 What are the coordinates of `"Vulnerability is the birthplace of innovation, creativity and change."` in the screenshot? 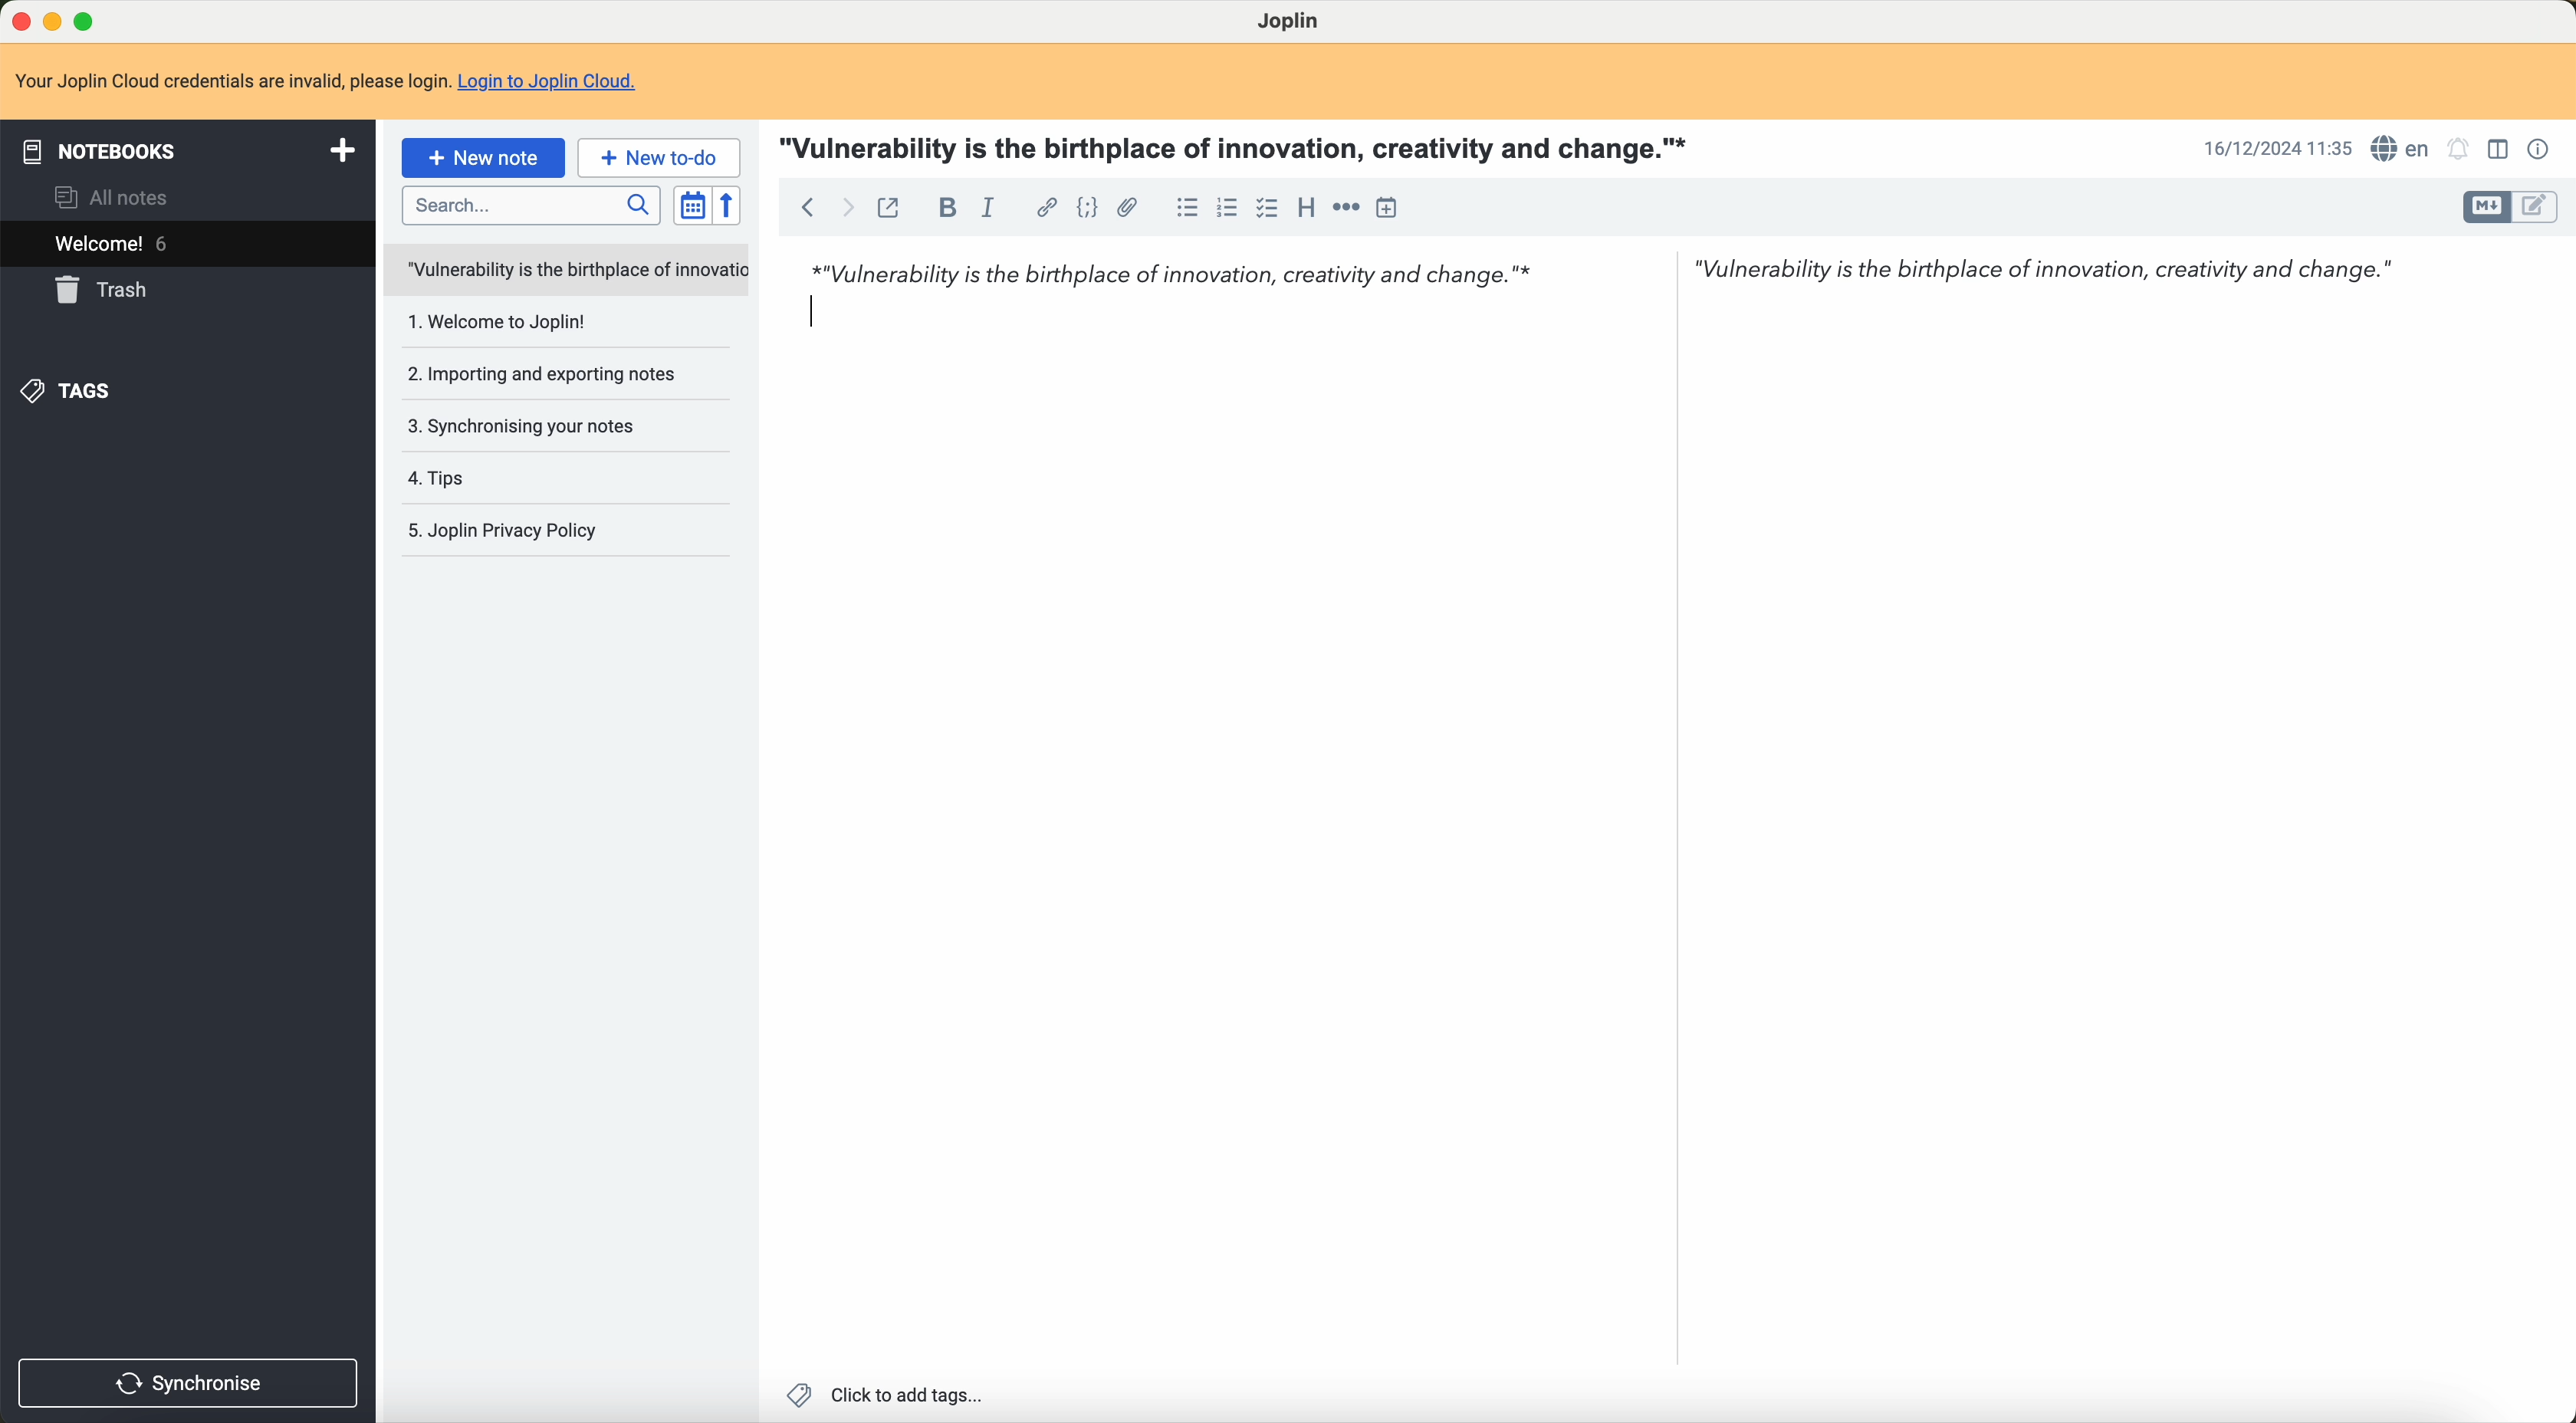 It's located at (2058, 276).